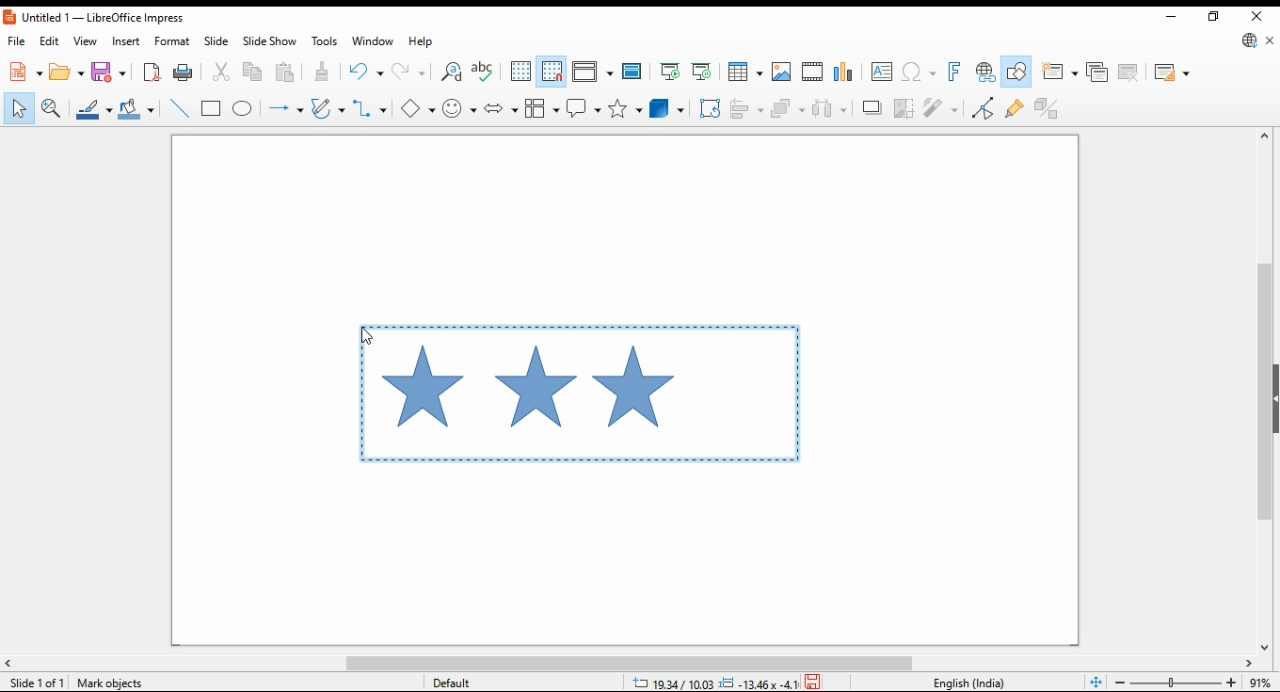 This screenshot has height=692, width=1280. Describe the element at coordinates (224, 71) in the screenshot. I see `cut` at that location.